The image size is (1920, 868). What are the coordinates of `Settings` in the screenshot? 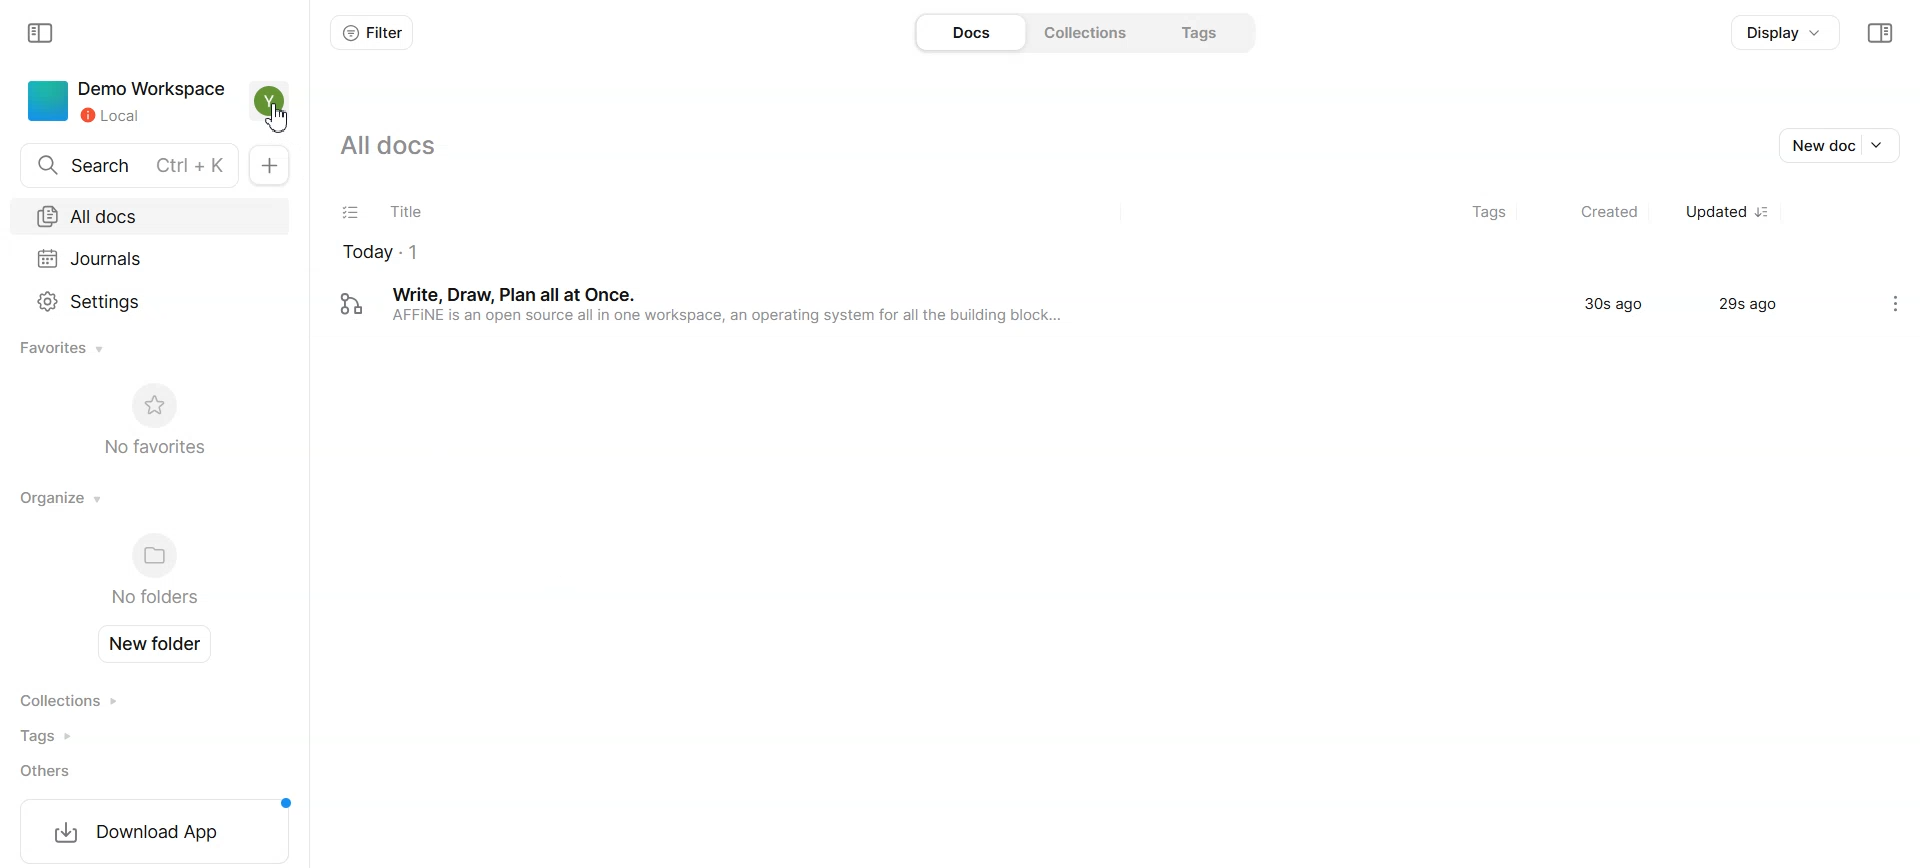 It's located at (150, 299).